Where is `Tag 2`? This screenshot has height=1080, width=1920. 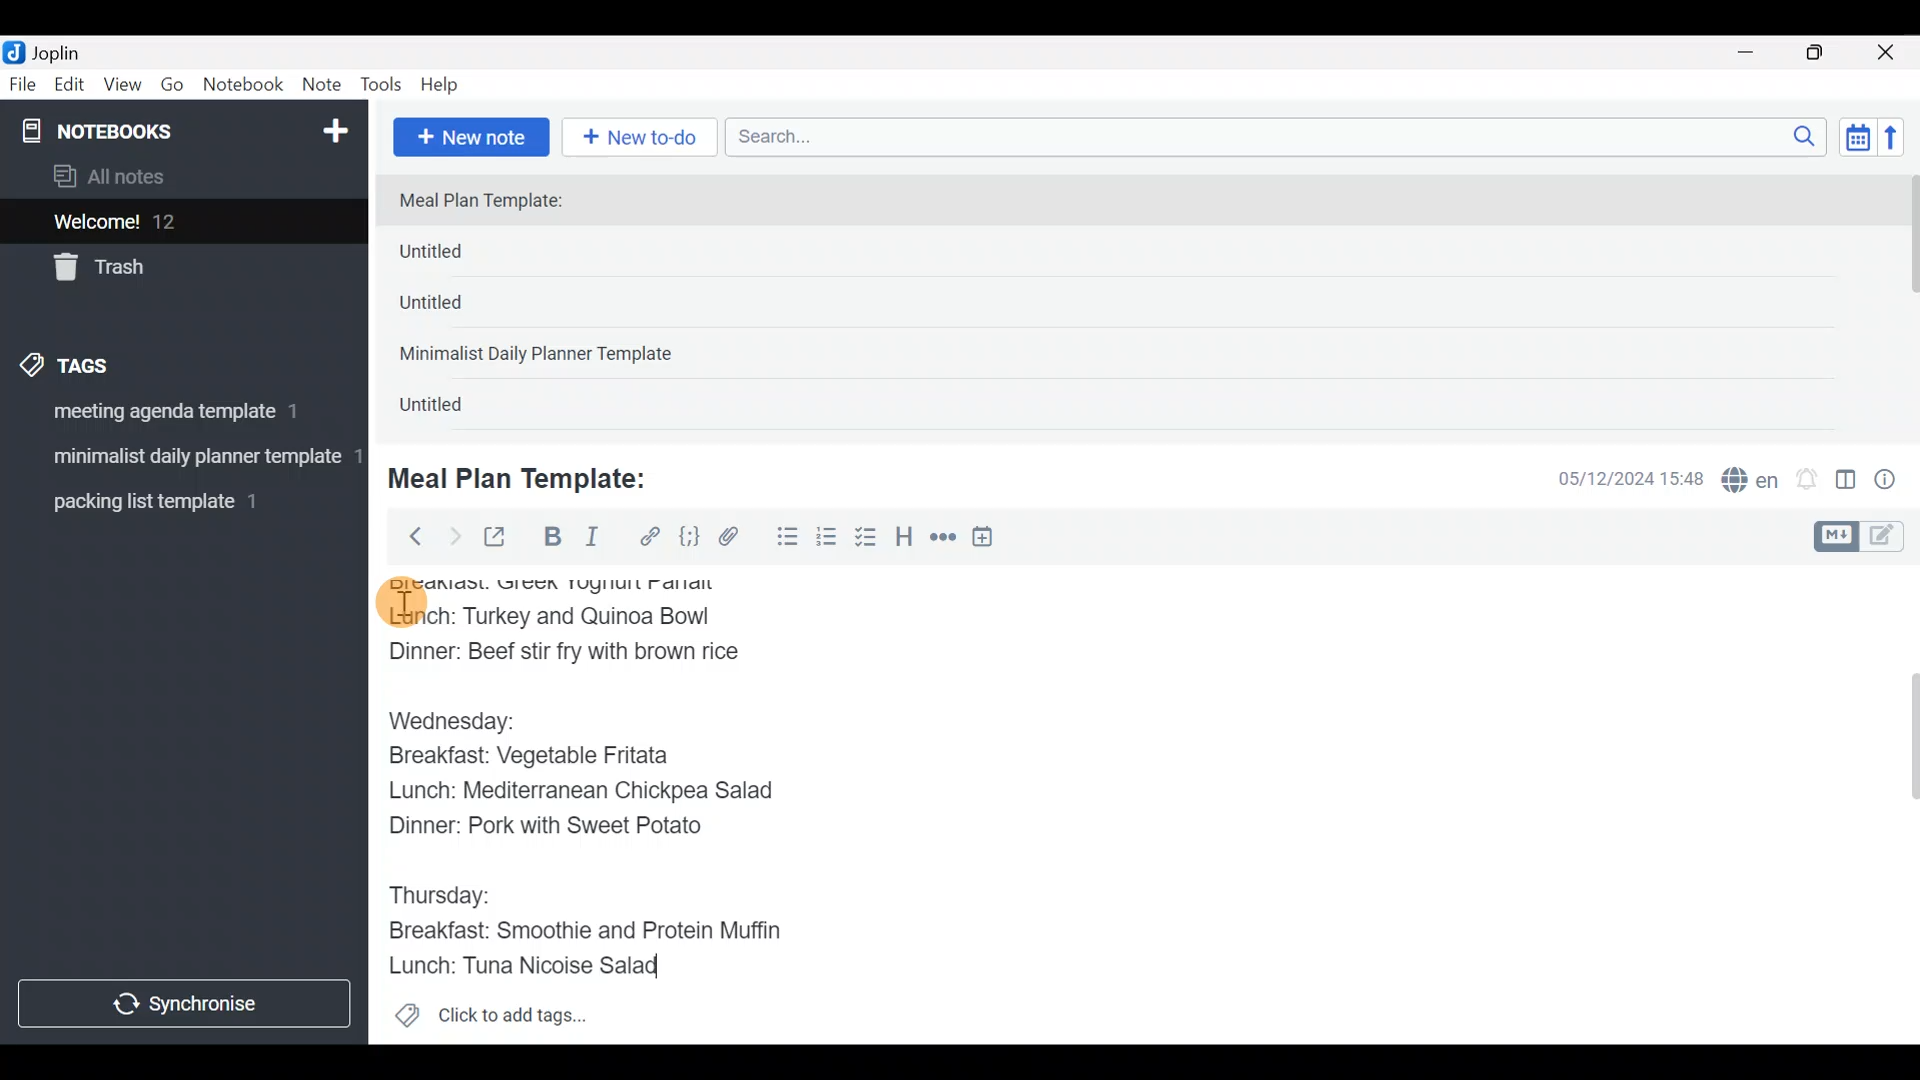 Tag 2 is located at coordinates (183, 459).